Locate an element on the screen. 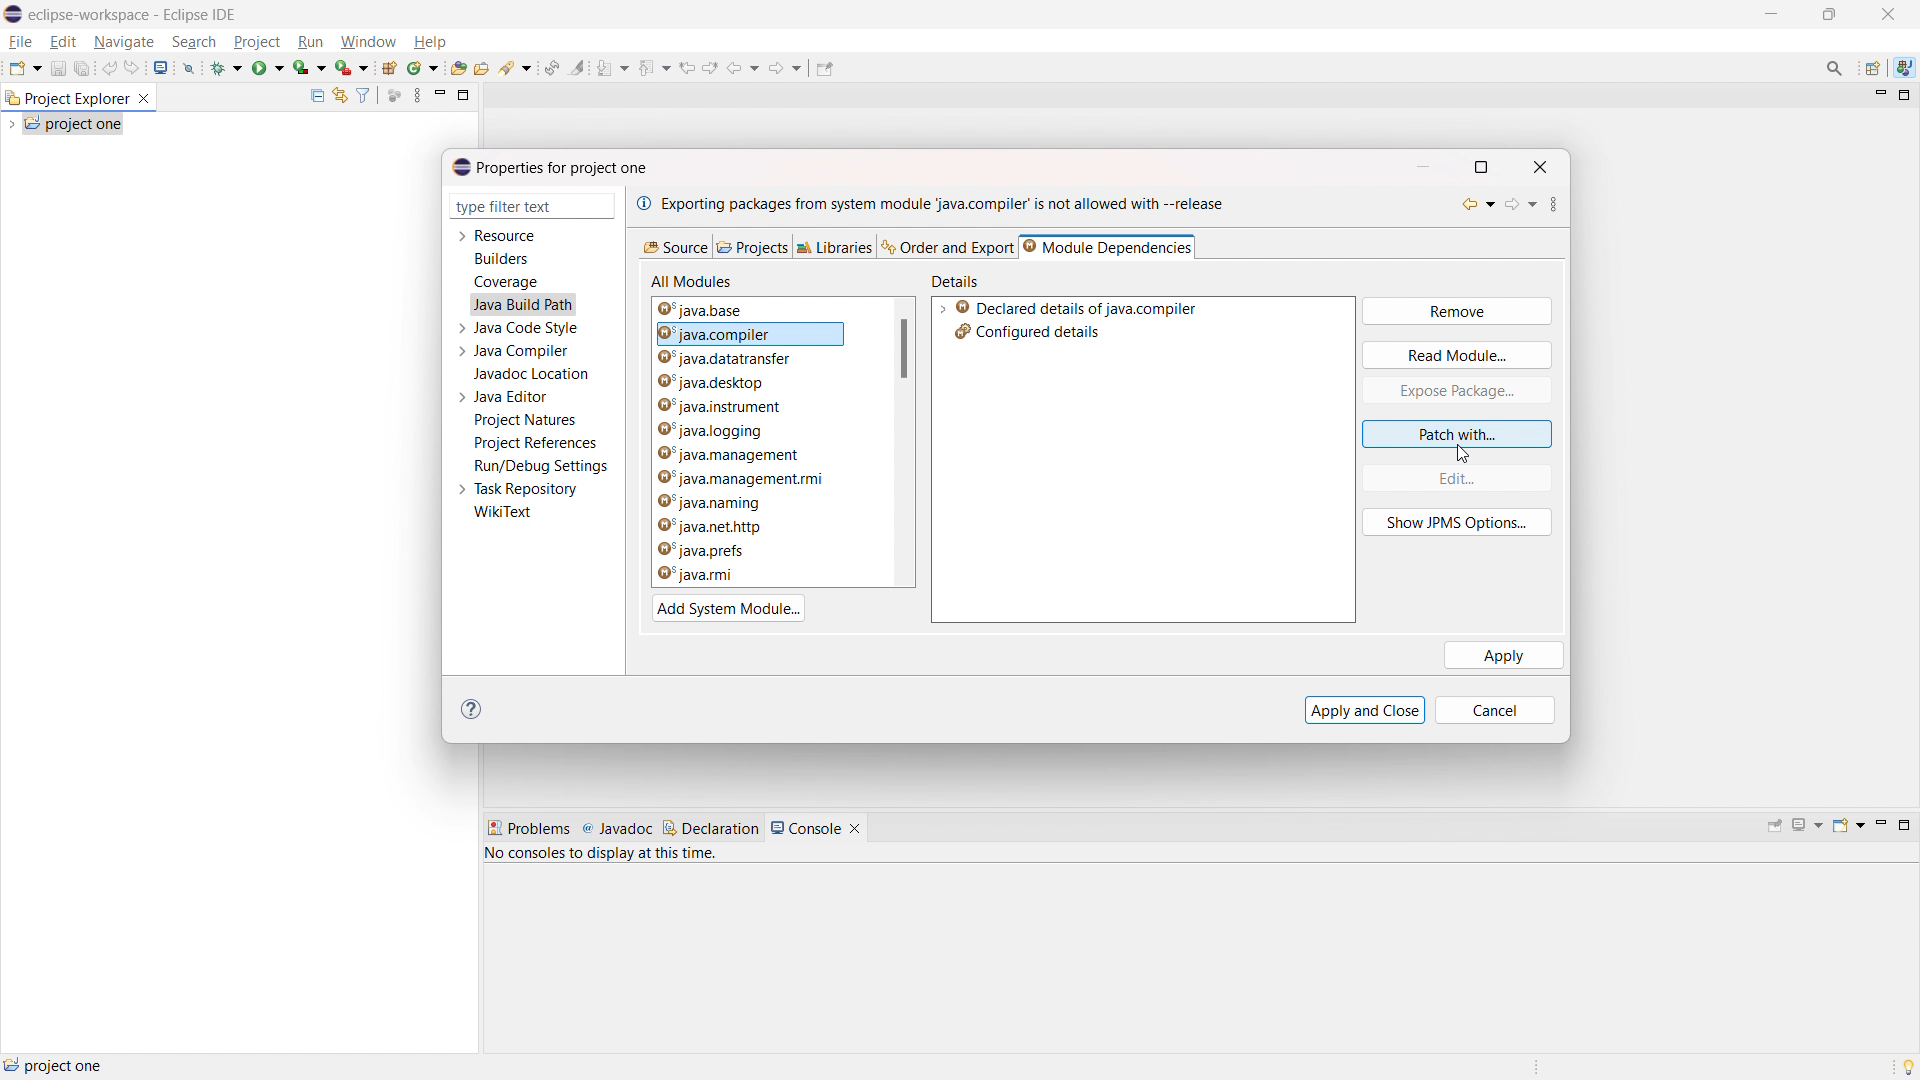 This screenshot has height=1080, width=1920. new is located at coordinates (24, 67).